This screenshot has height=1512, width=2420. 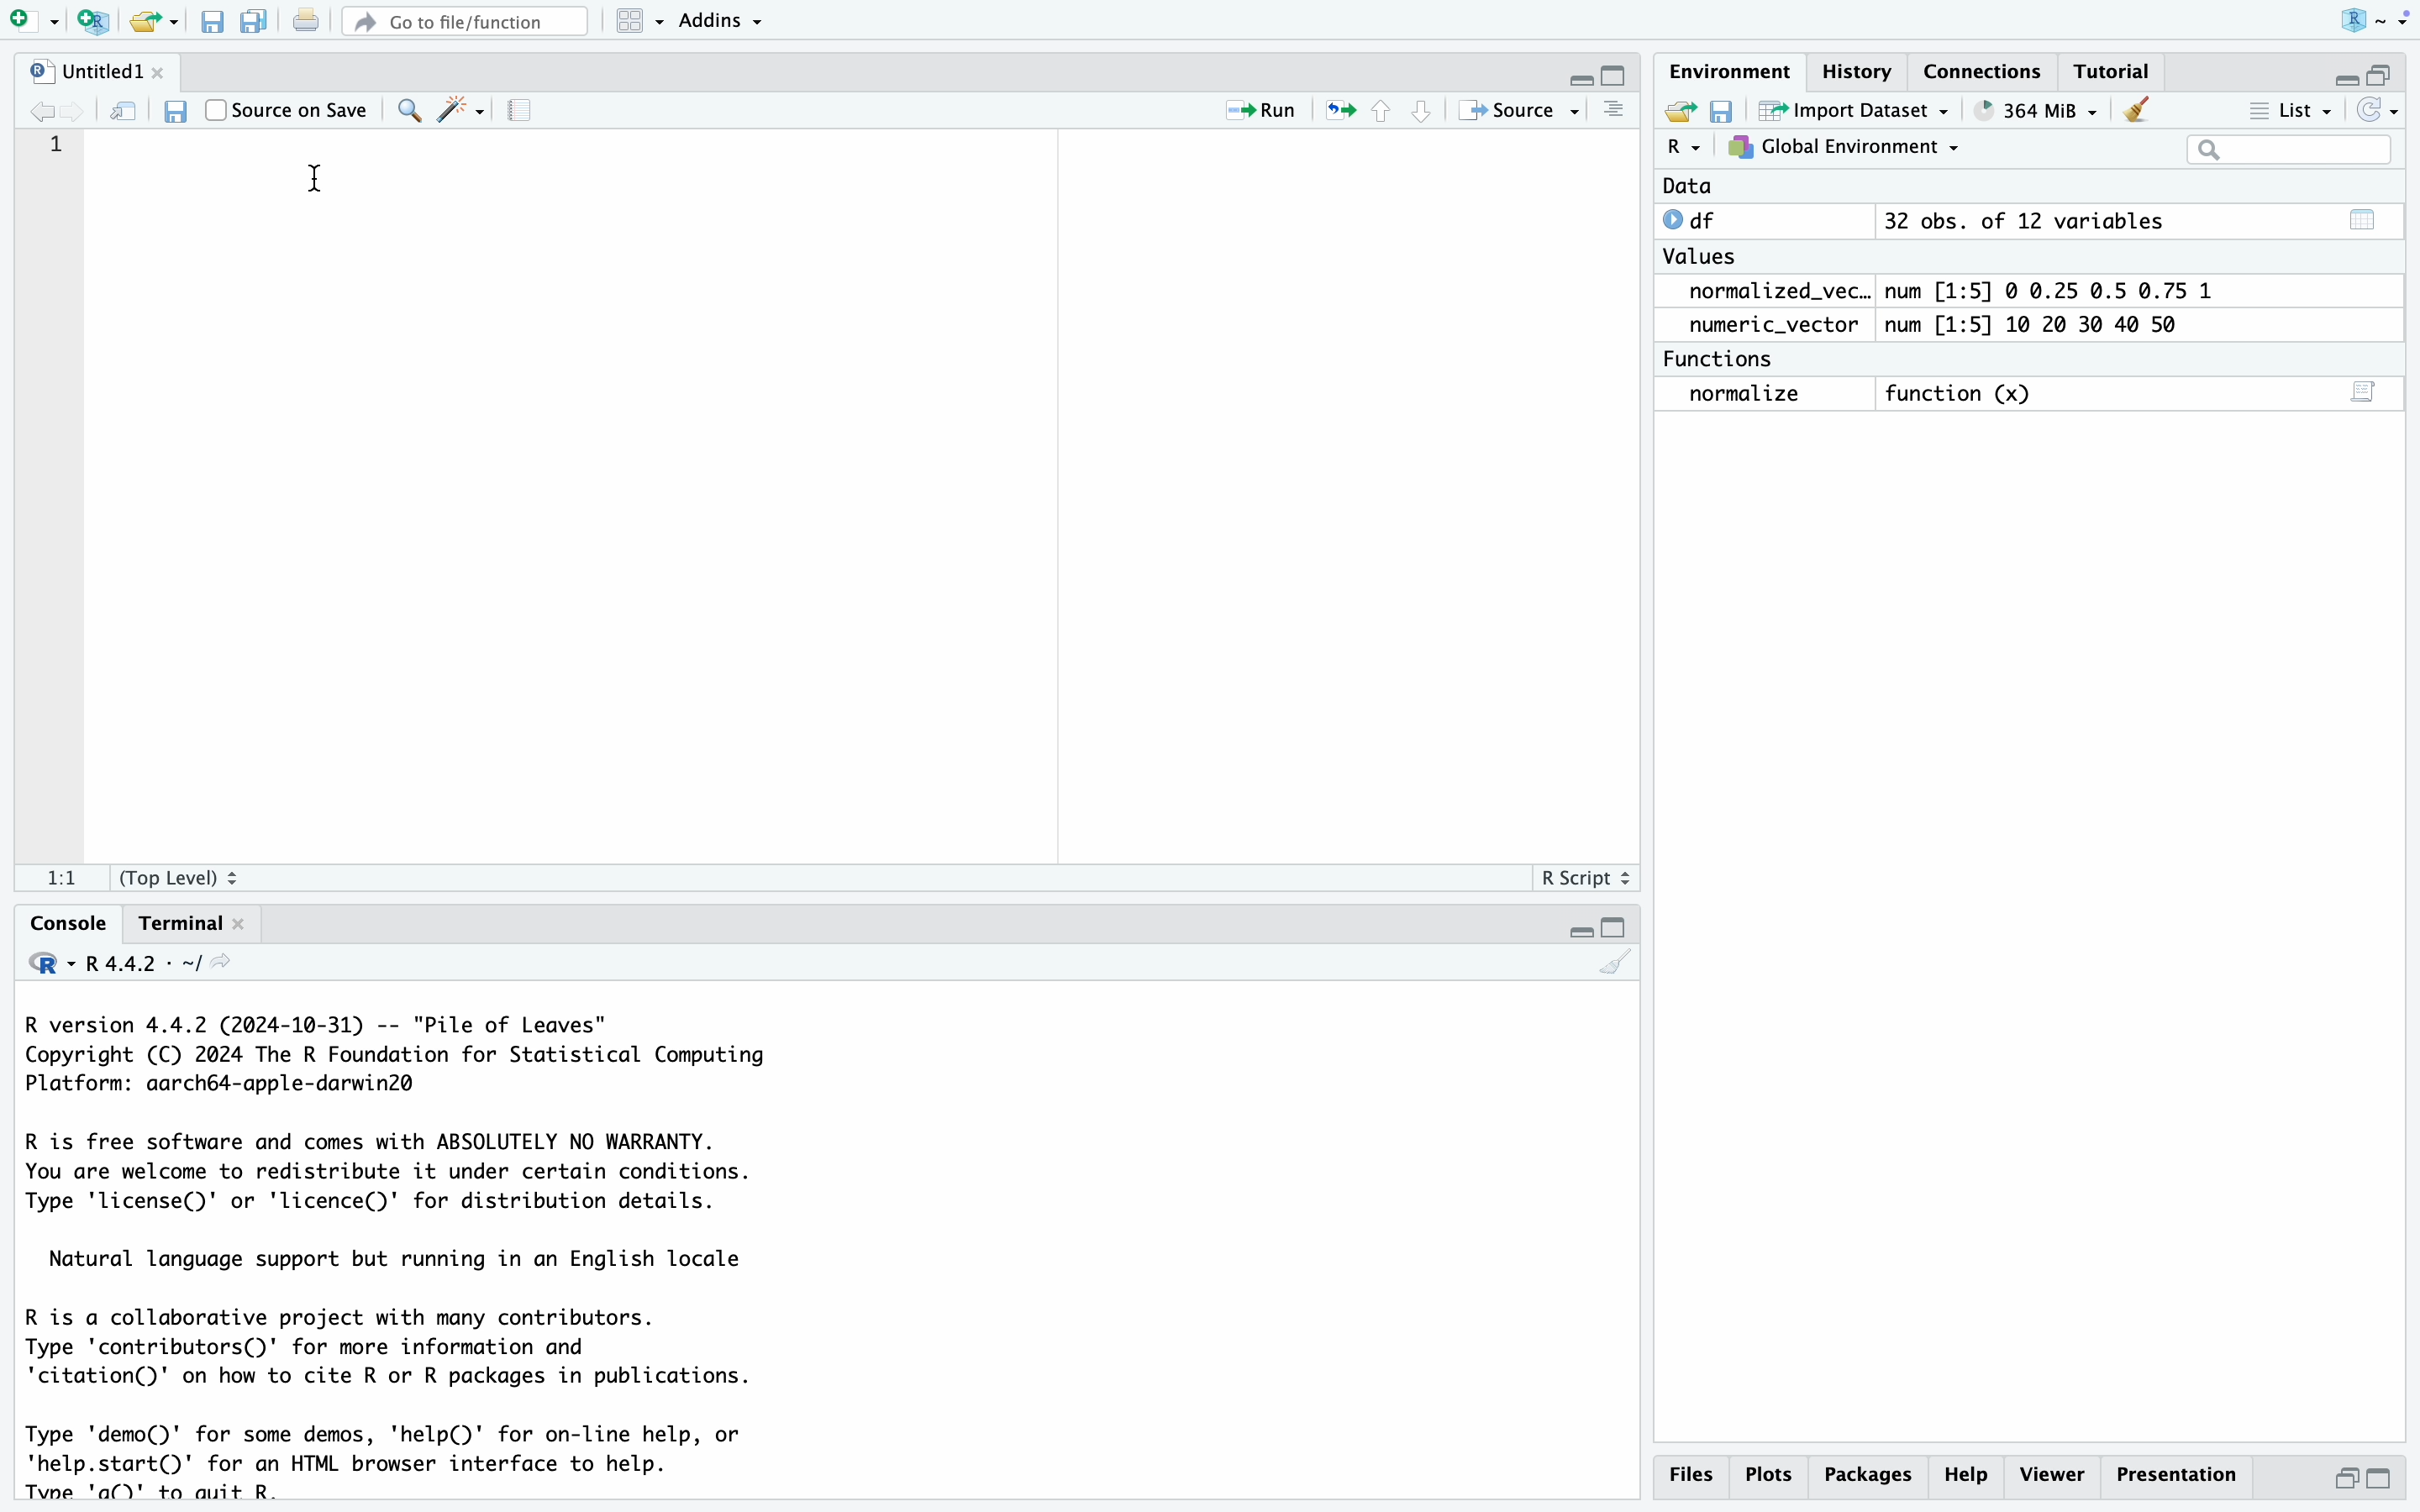 What do you see at coordinates (95, 72) in the screenshot?
I see `Untitled` at bounding box center [95, 72].